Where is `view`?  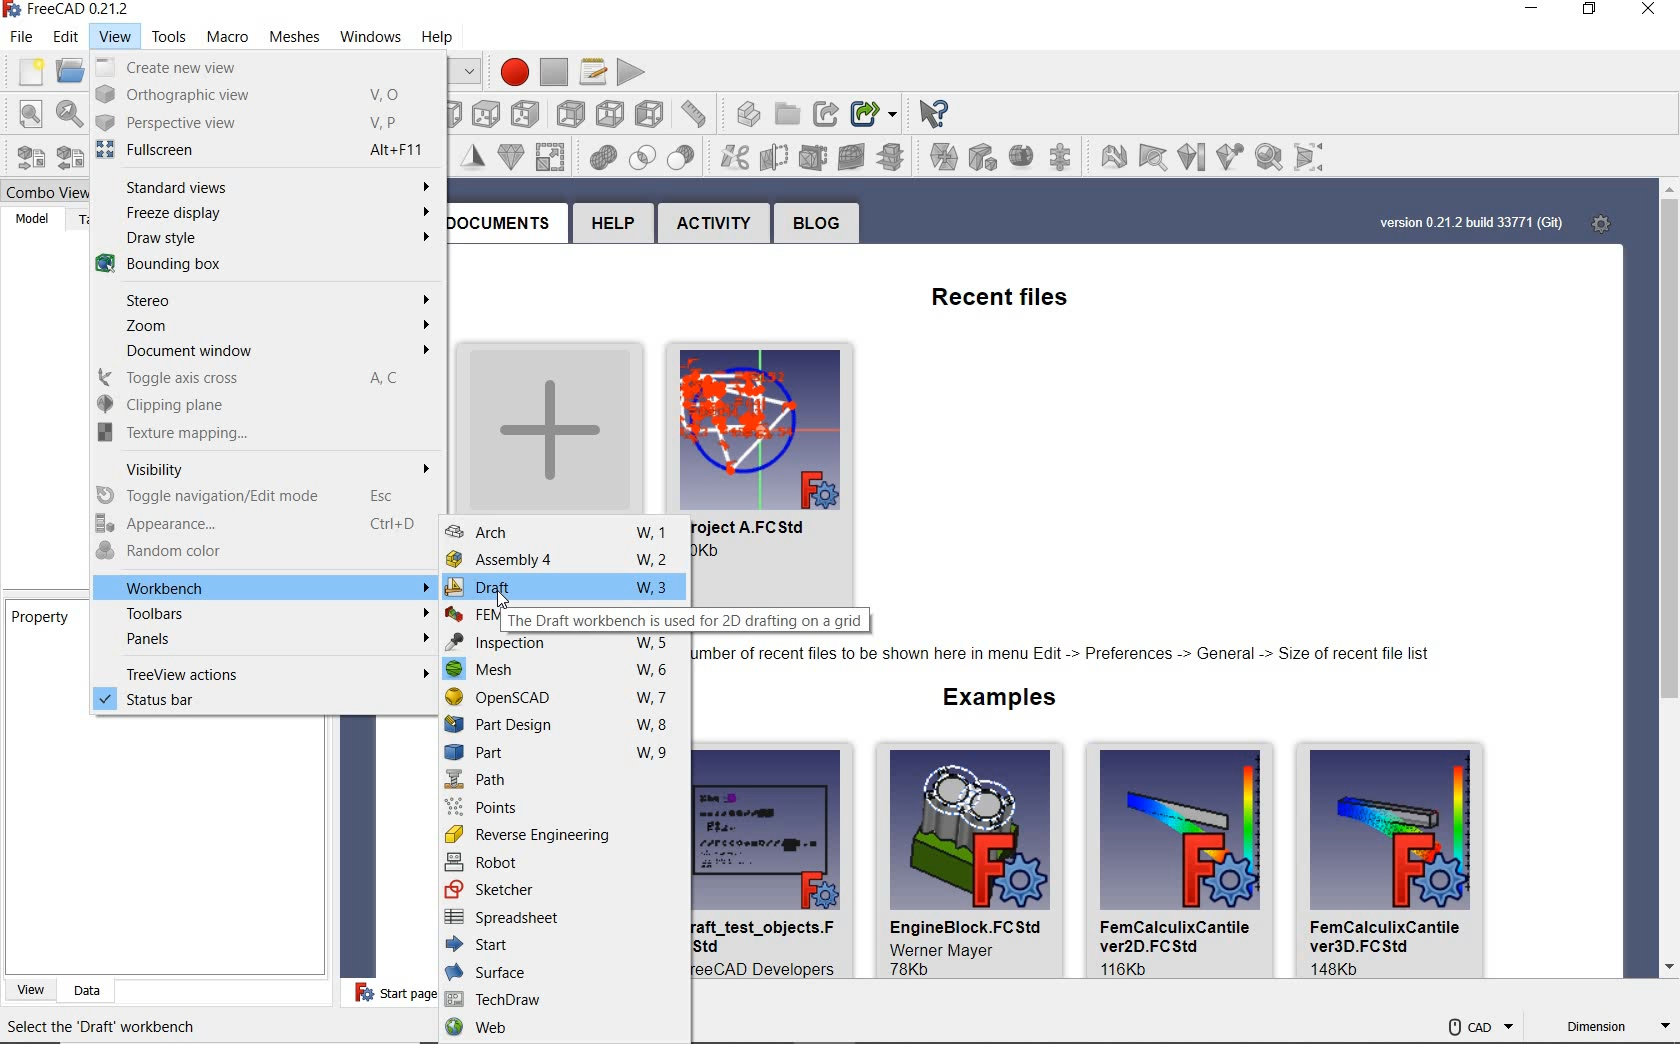
view is located at coordinates (109, 35).